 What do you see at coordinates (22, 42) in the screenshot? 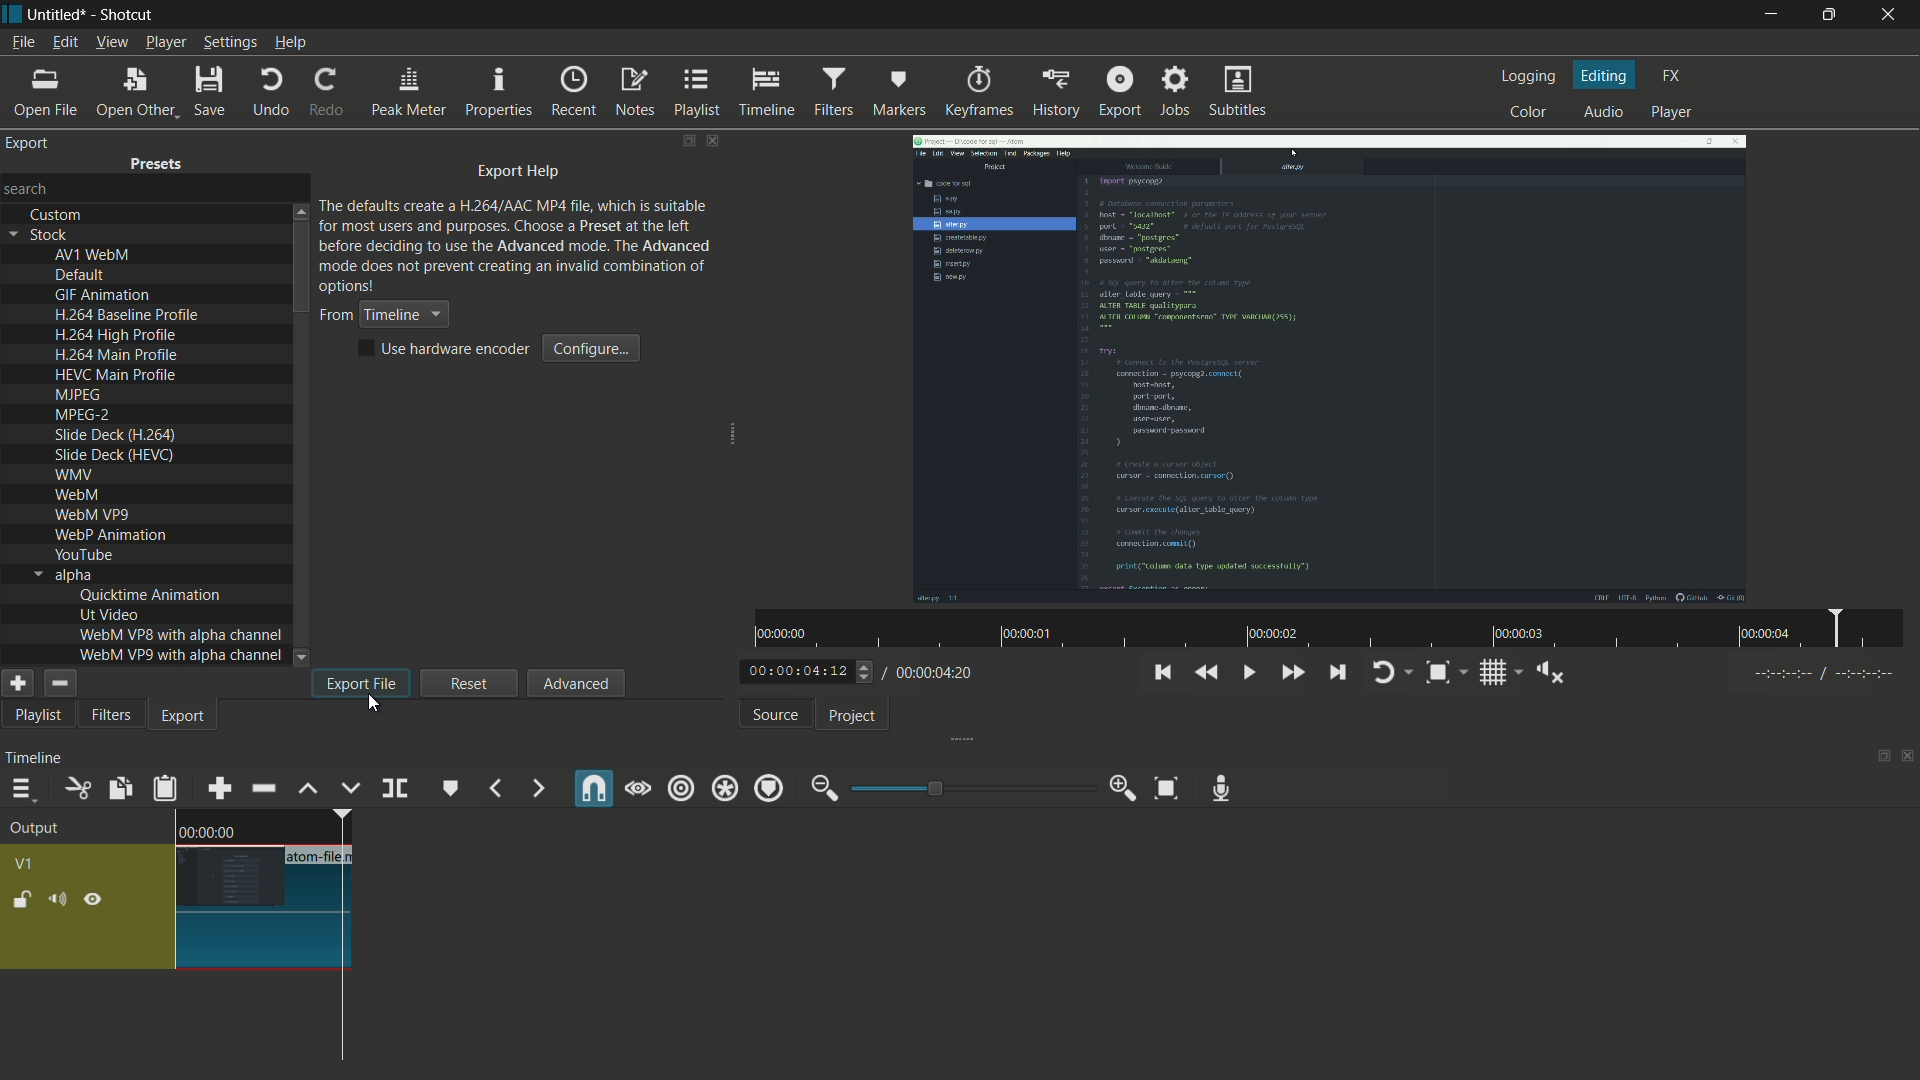
I see `file menu` at bounding box center [22, 42].